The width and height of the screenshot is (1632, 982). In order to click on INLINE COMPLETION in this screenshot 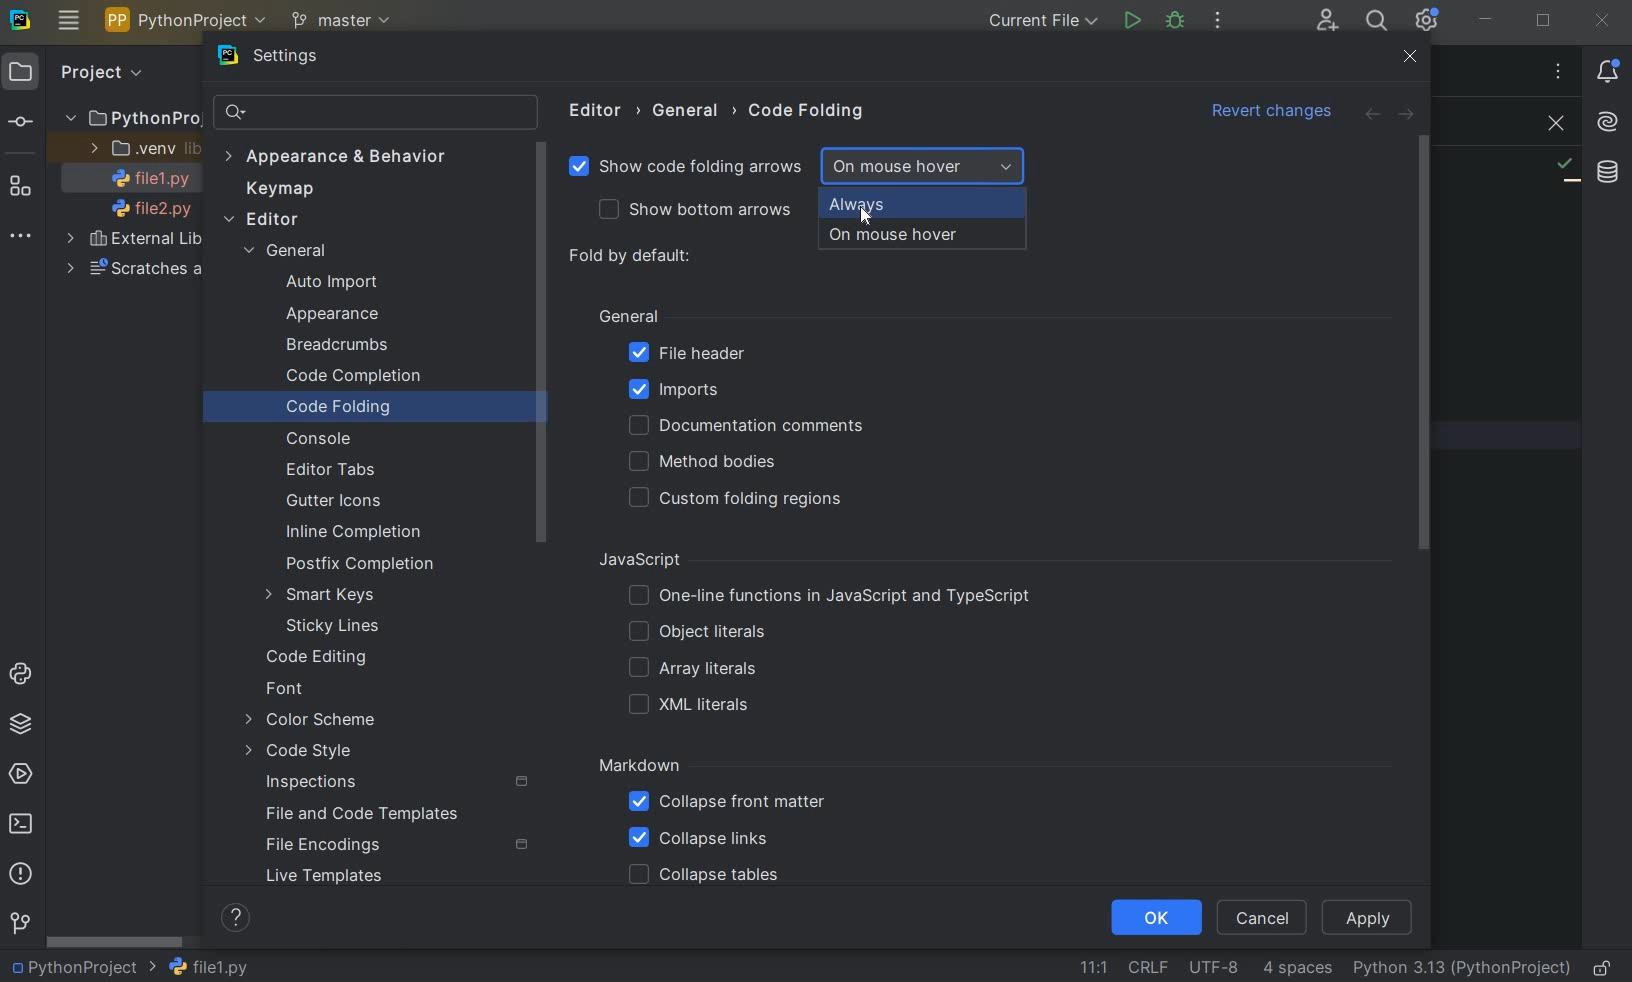, I will do `click(358, 532)`.